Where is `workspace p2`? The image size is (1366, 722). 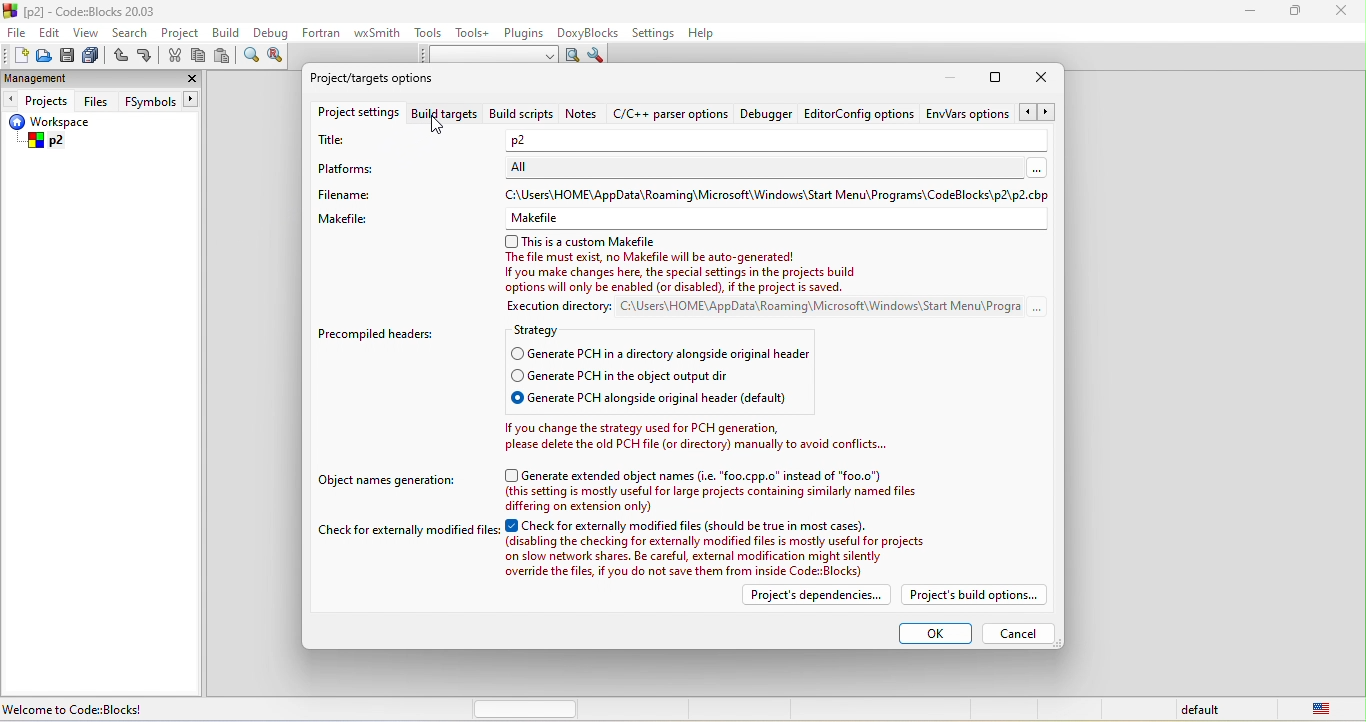 workspace p2 is located at coordinates (63, 134).